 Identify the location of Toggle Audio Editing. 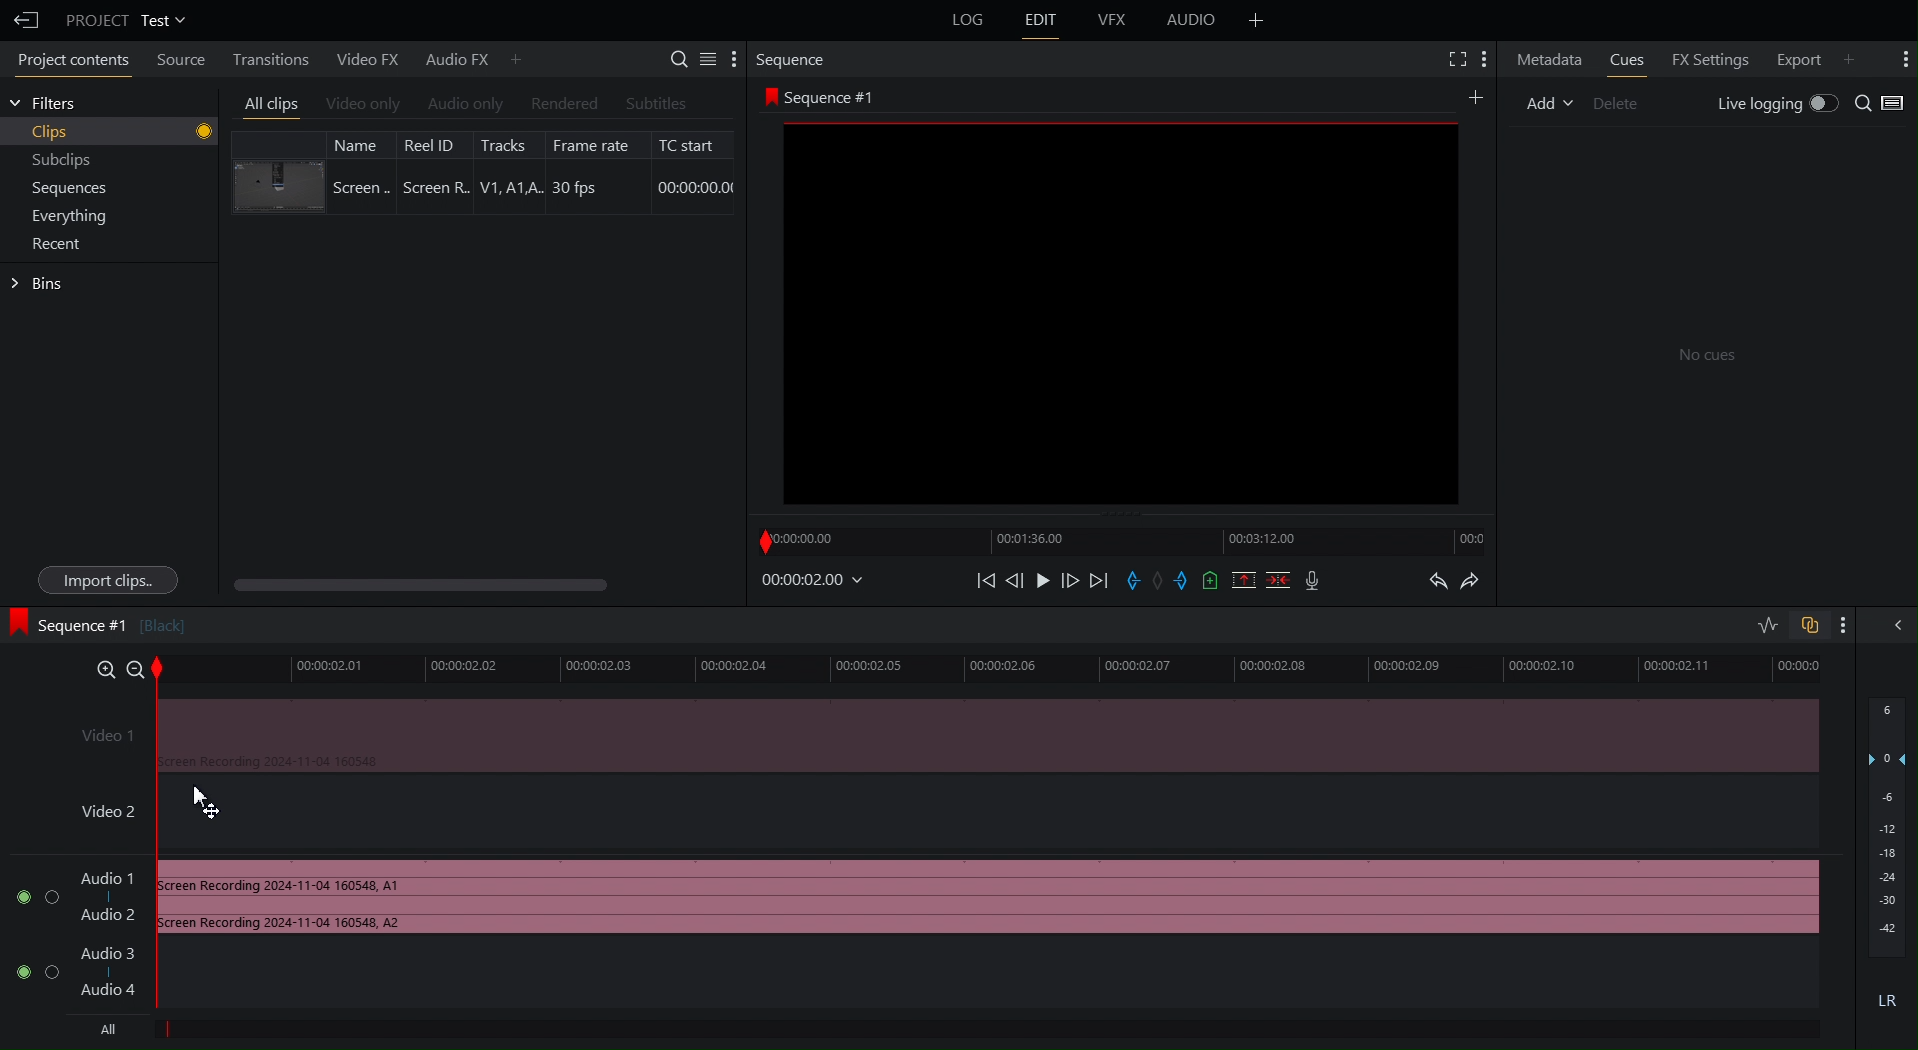
(1761, 622).